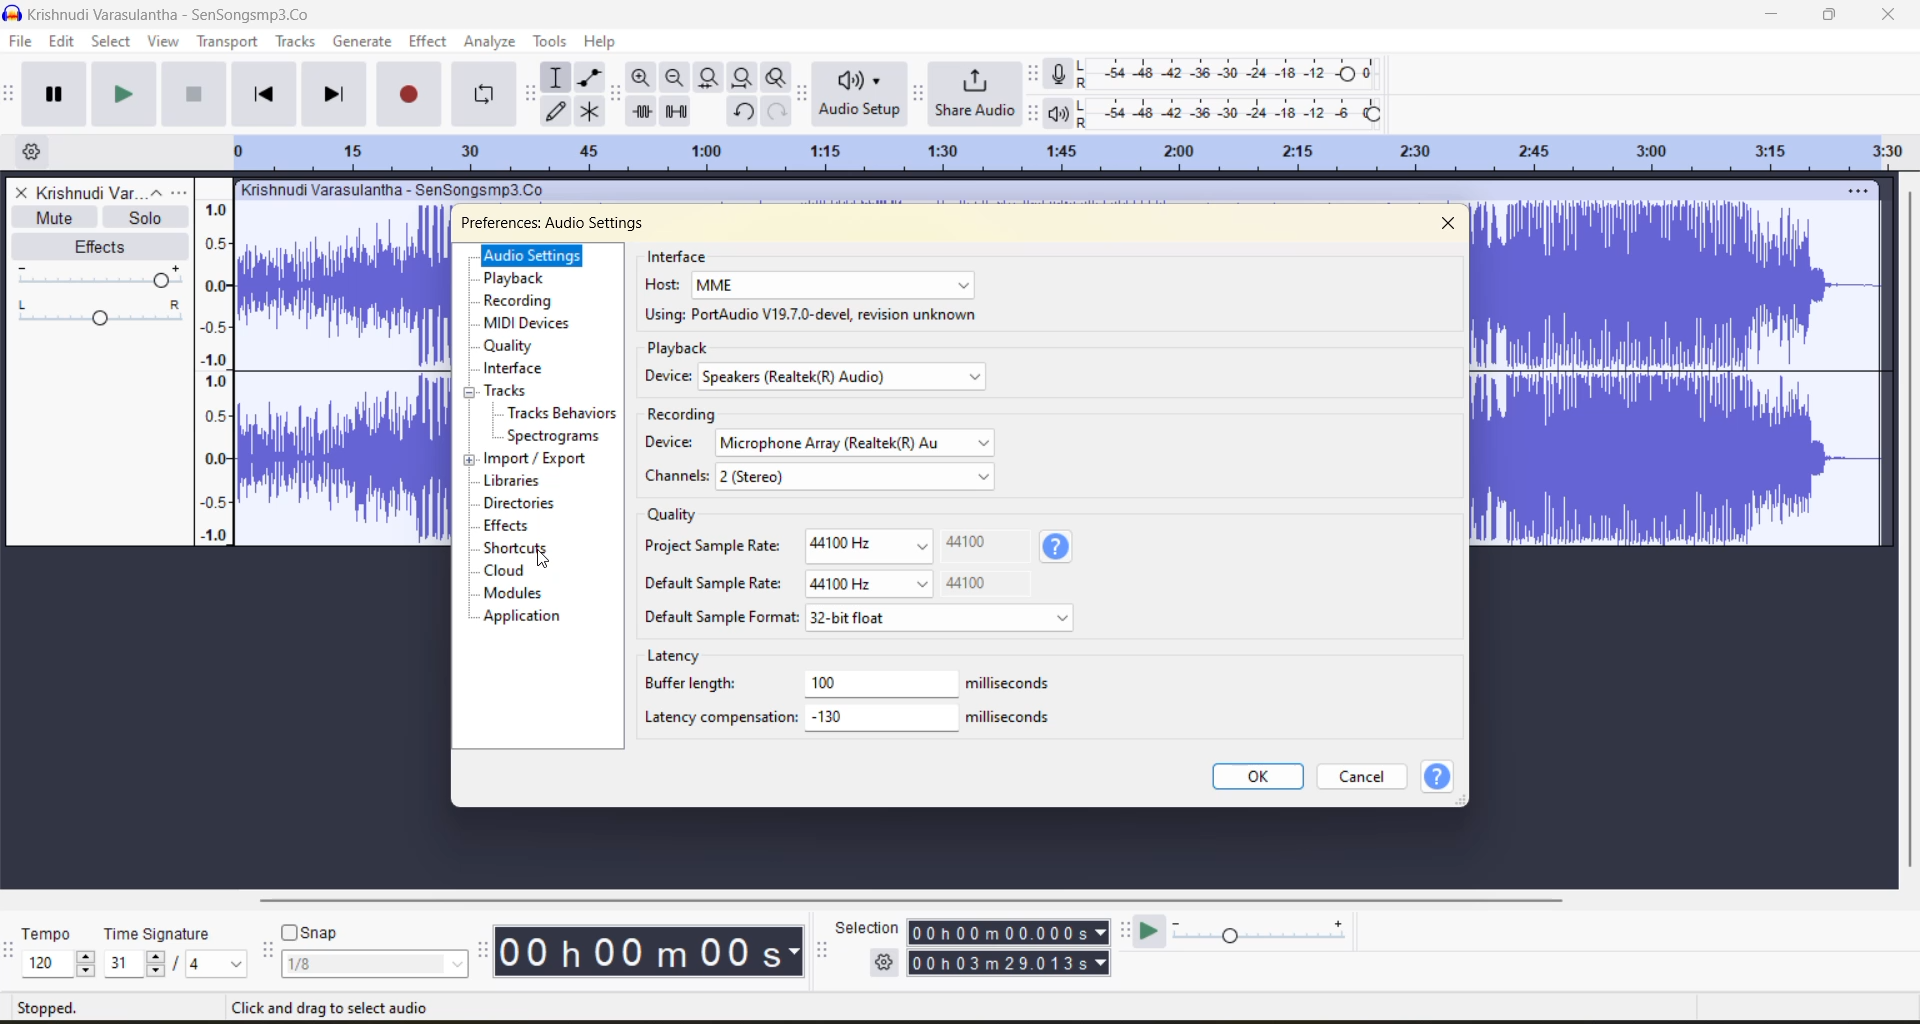 The width and height of the screenshot is (1920, 1024). What do you see at coordinates (102, 277) in the screenshot?
I see `pan` at bounding box center [102, 277].